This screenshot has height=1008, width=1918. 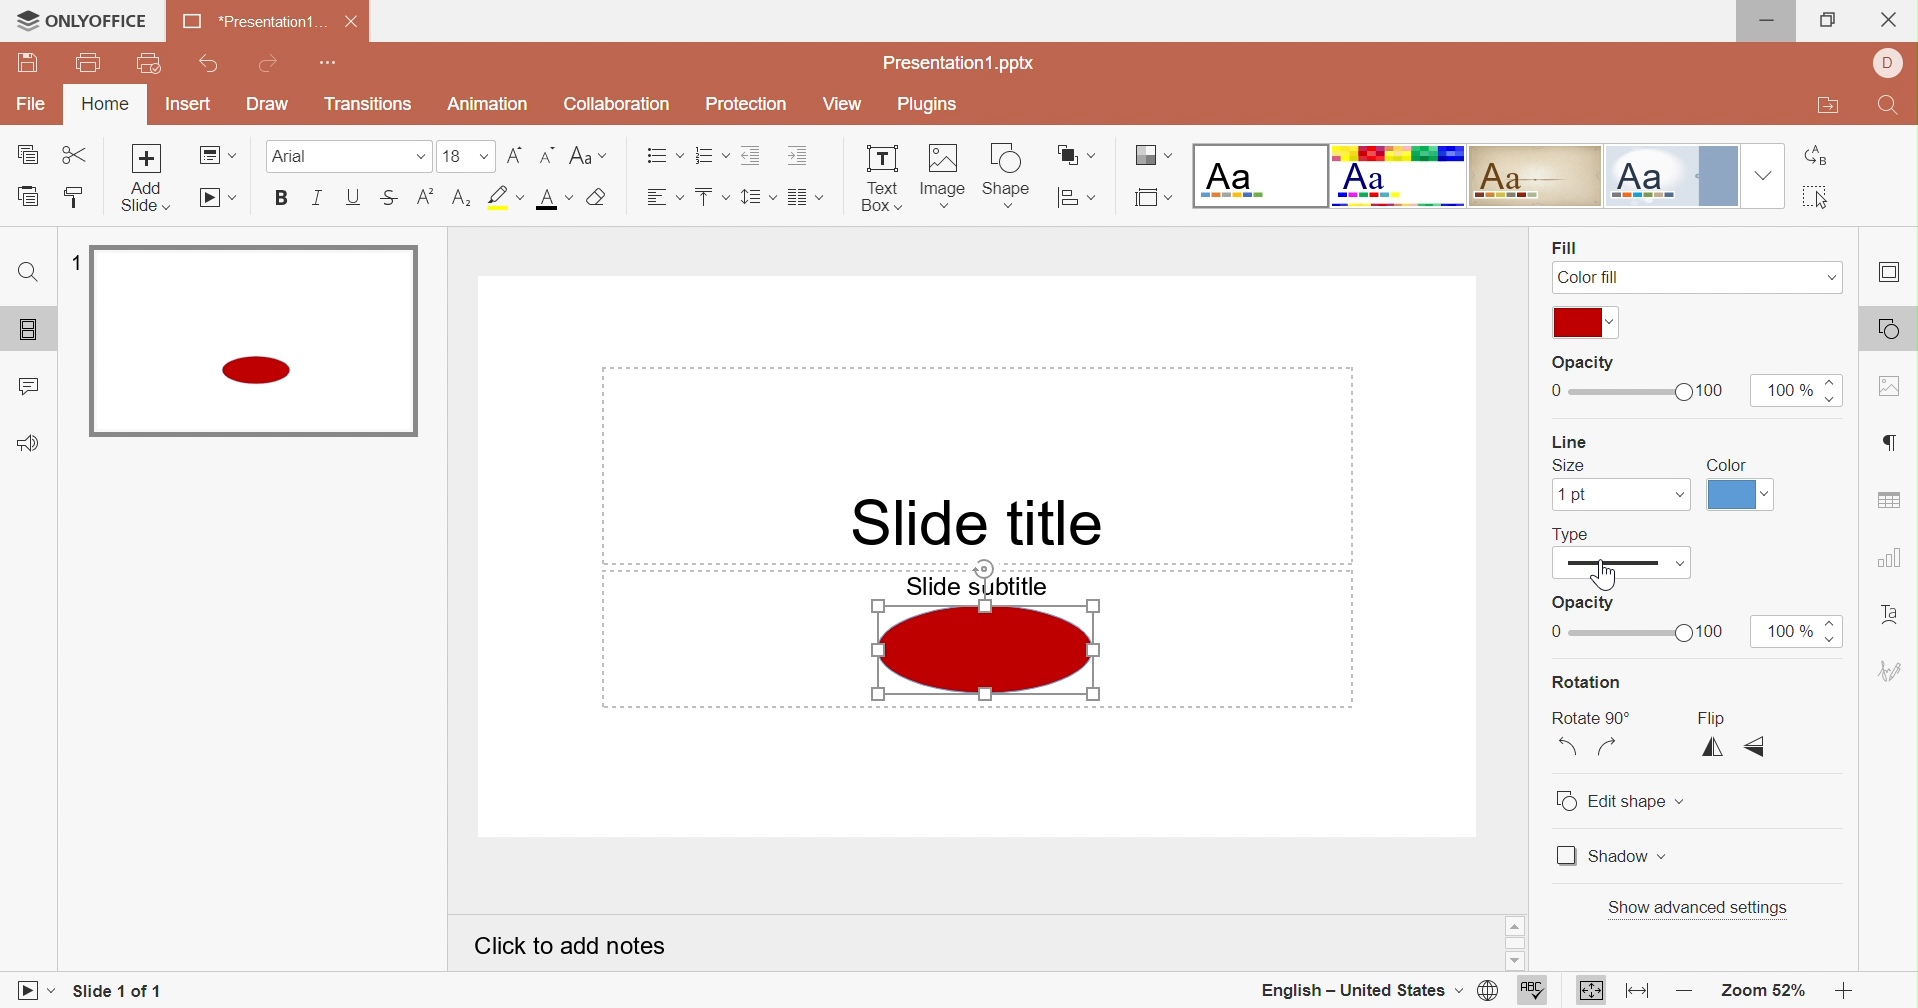 What do you see at coordinates (1799, 390) in the screenshot?
I see `100%` at bounding box center [1799, 390].